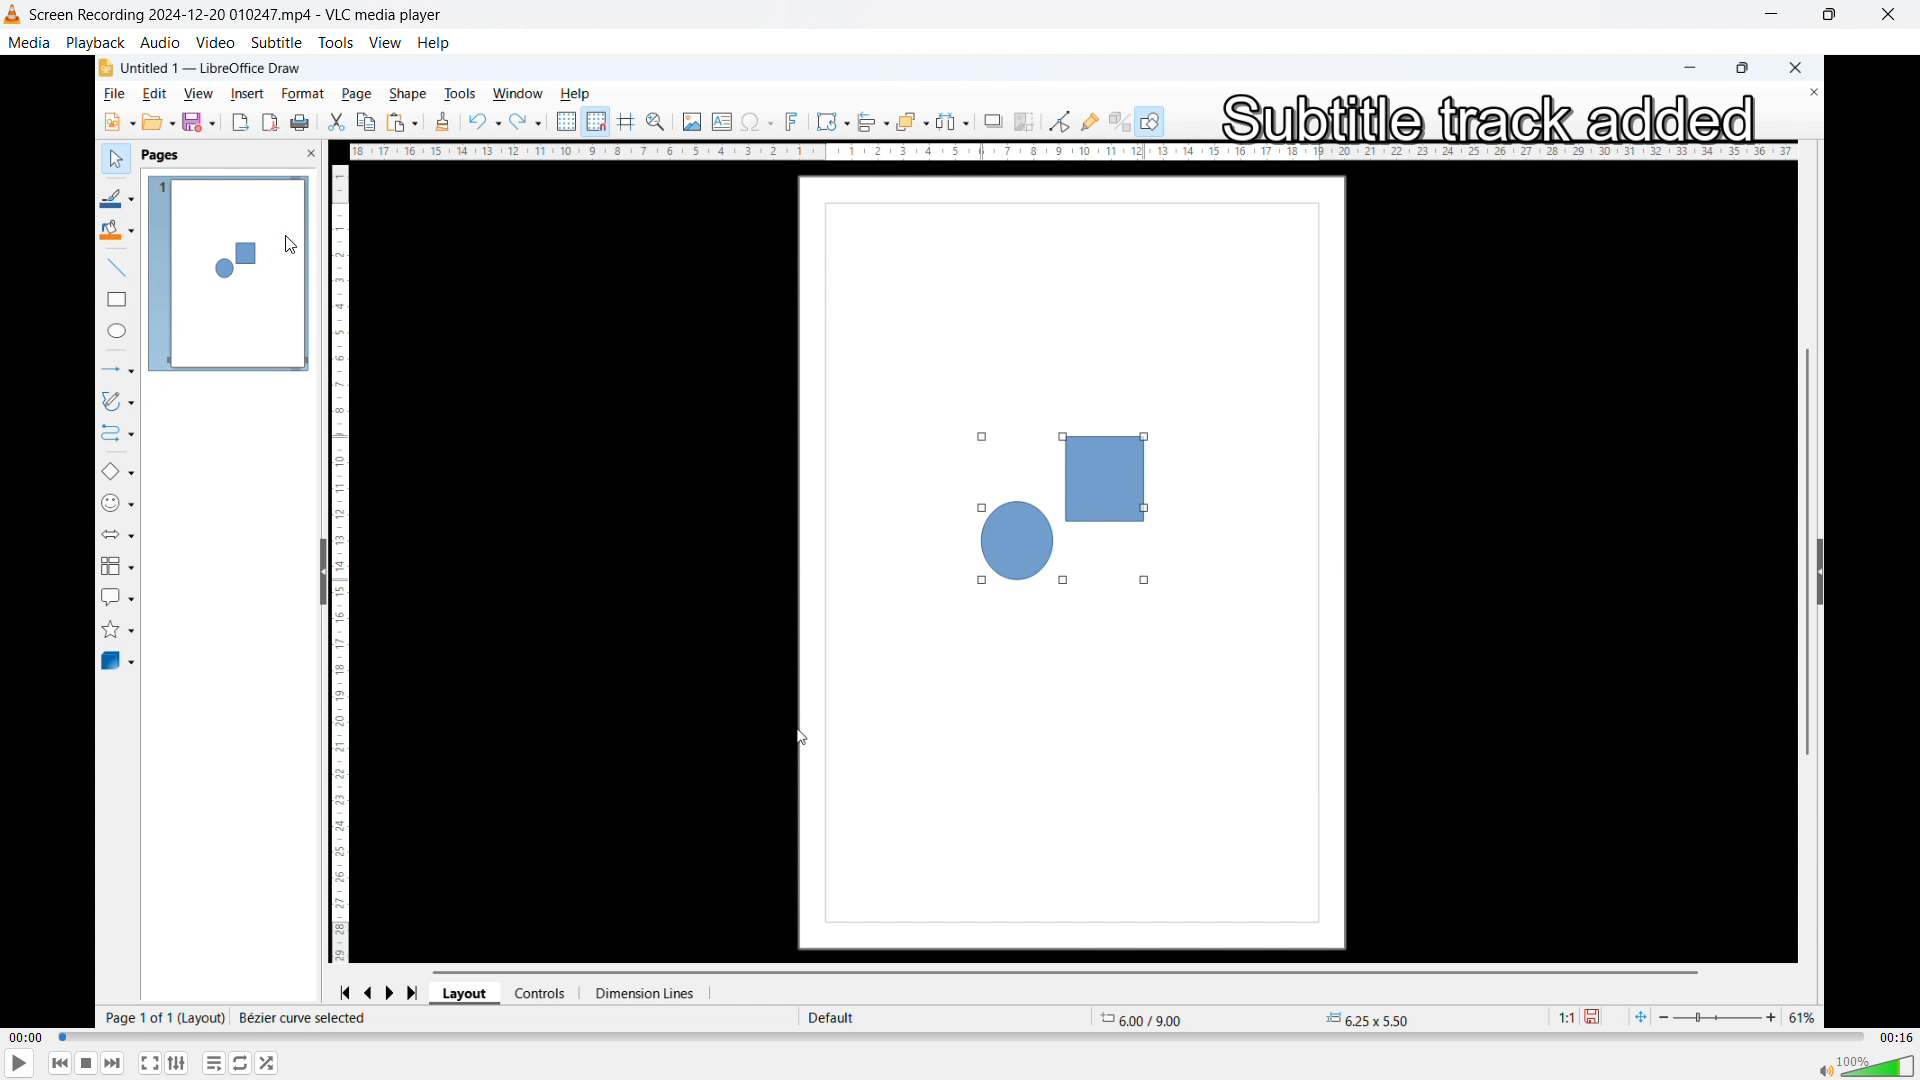 The height and width of the screenshot is (1080, 1920). What do you see at coordinates (121, 628) in the screenshot?
I see `star and banner` at bounding box center [121, 628].